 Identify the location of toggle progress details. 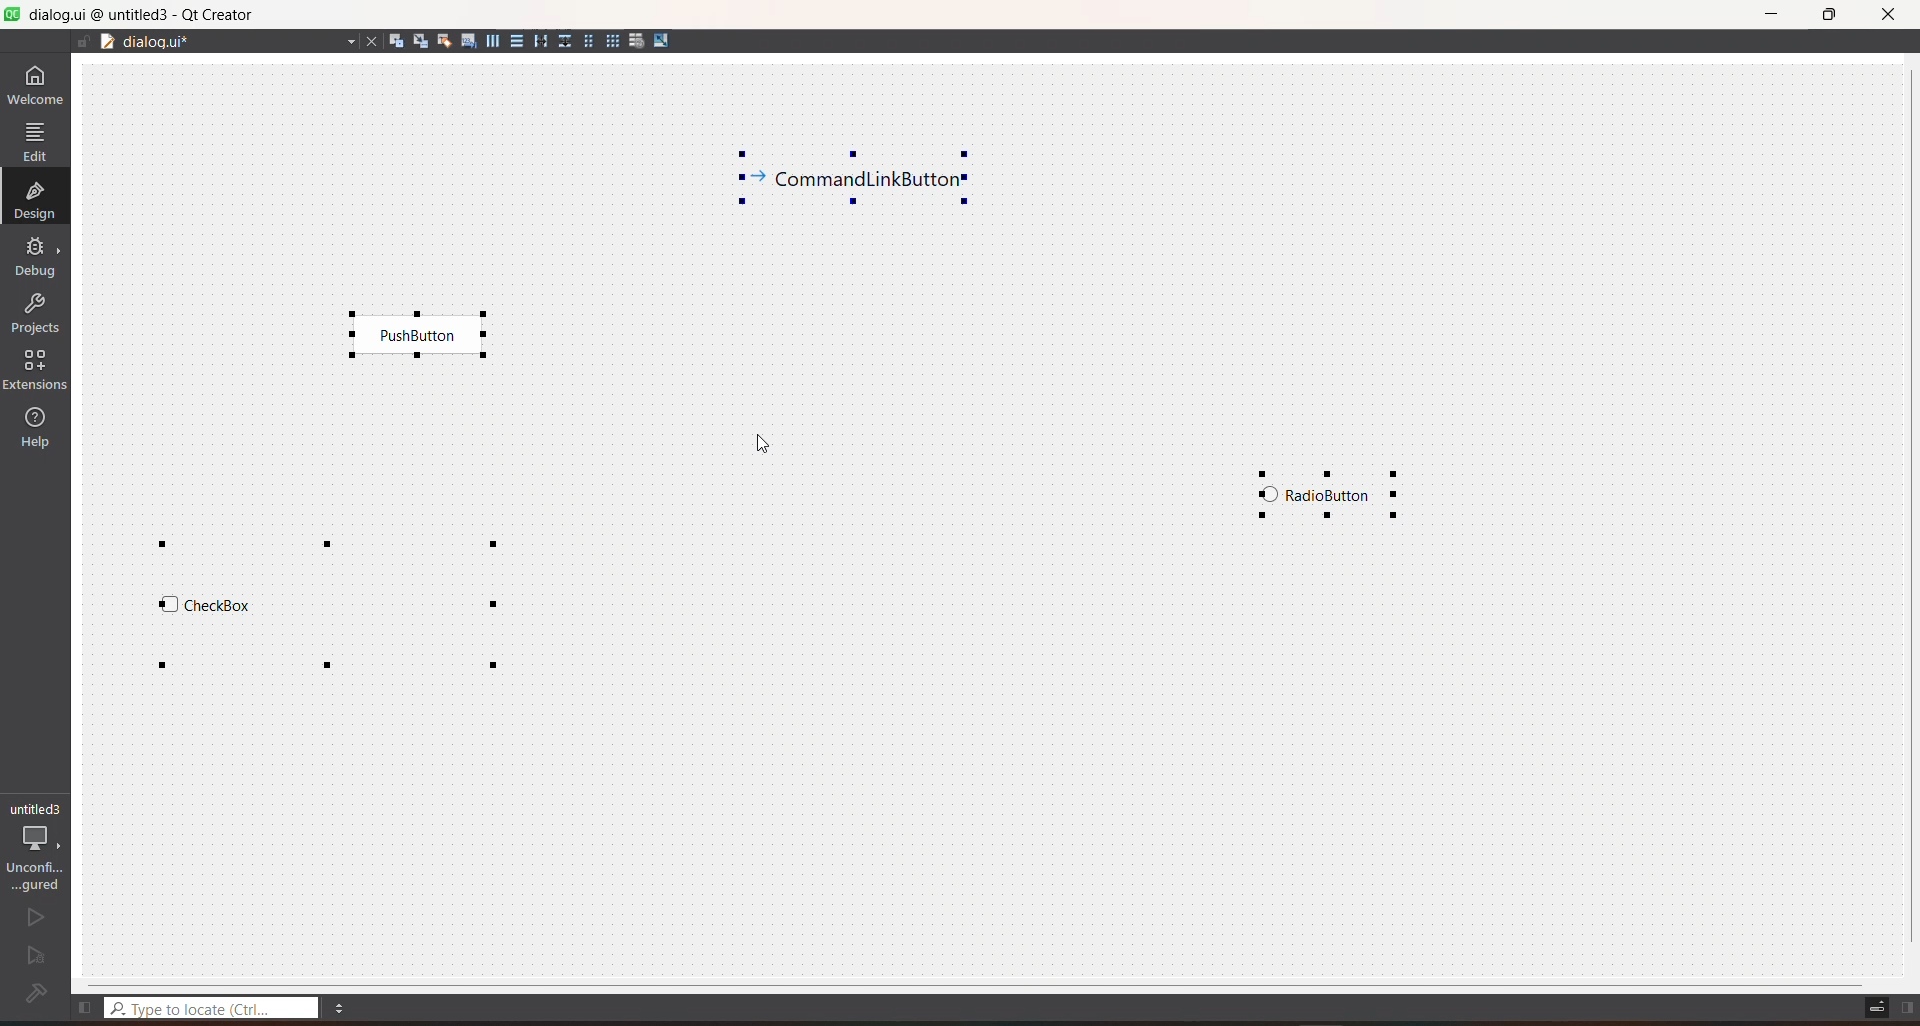
(1874, 1008).